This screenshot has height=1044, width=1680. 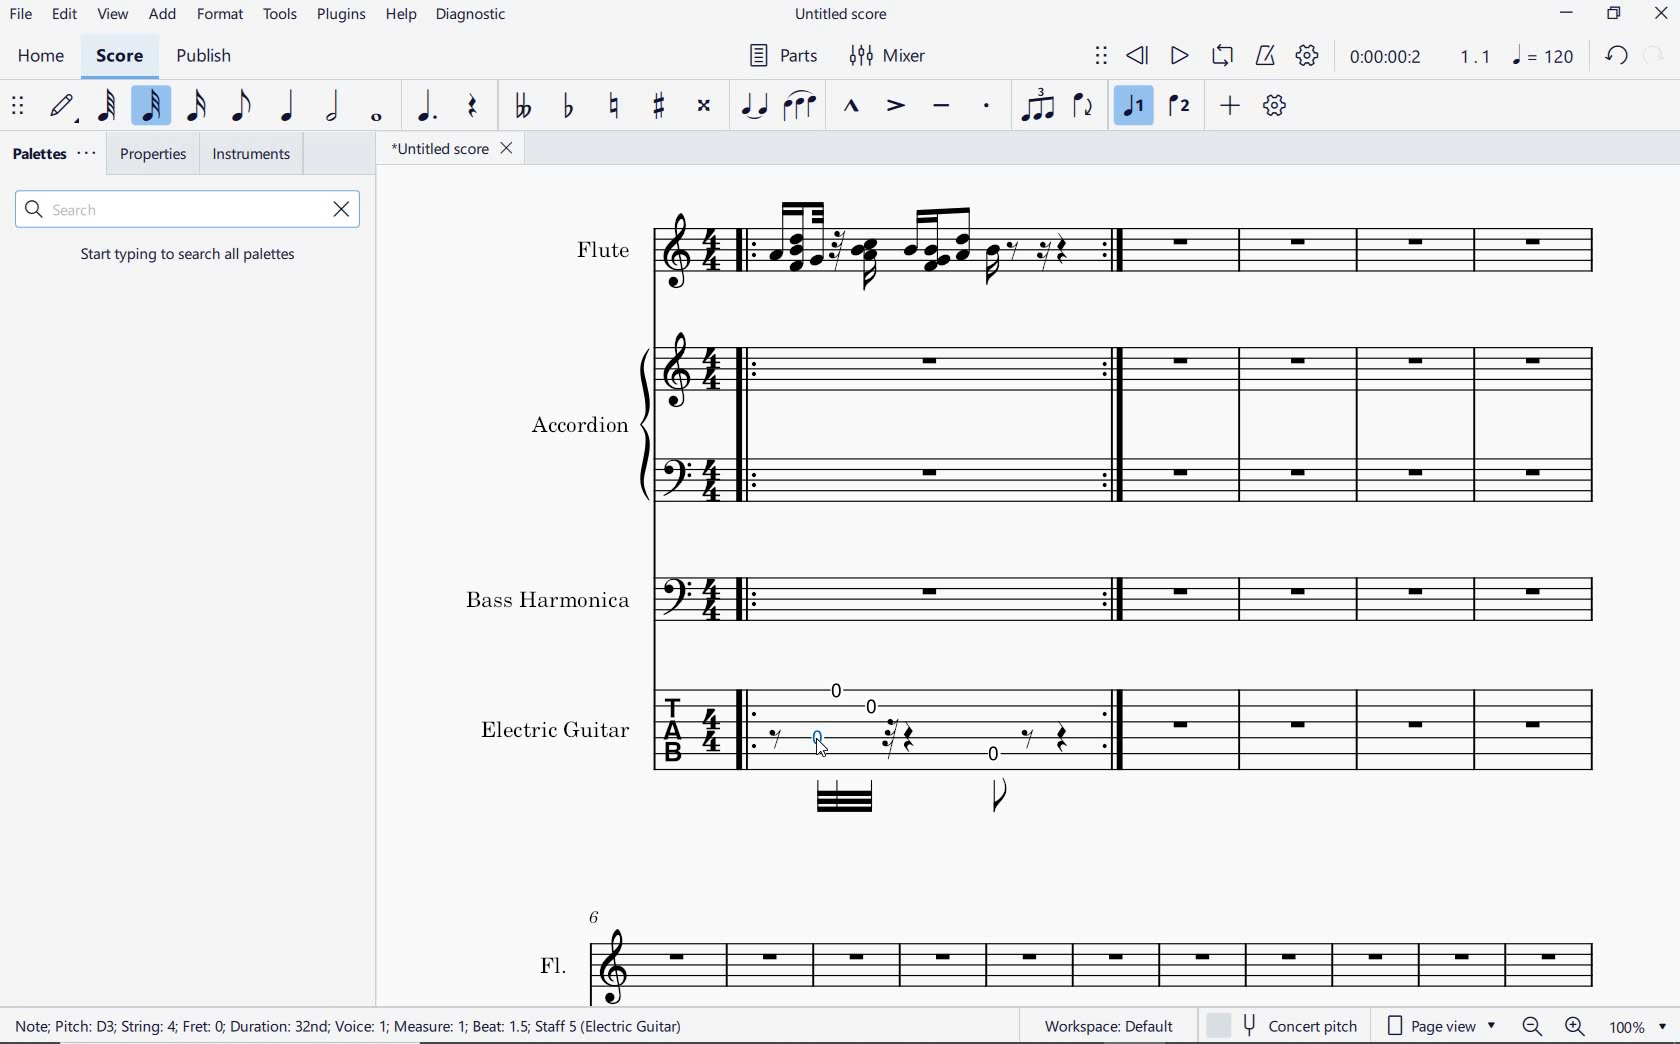 What do you see at coordinates (1075, 957) in the screenshot?
I see `FL` at bounding box center [1075, 957].